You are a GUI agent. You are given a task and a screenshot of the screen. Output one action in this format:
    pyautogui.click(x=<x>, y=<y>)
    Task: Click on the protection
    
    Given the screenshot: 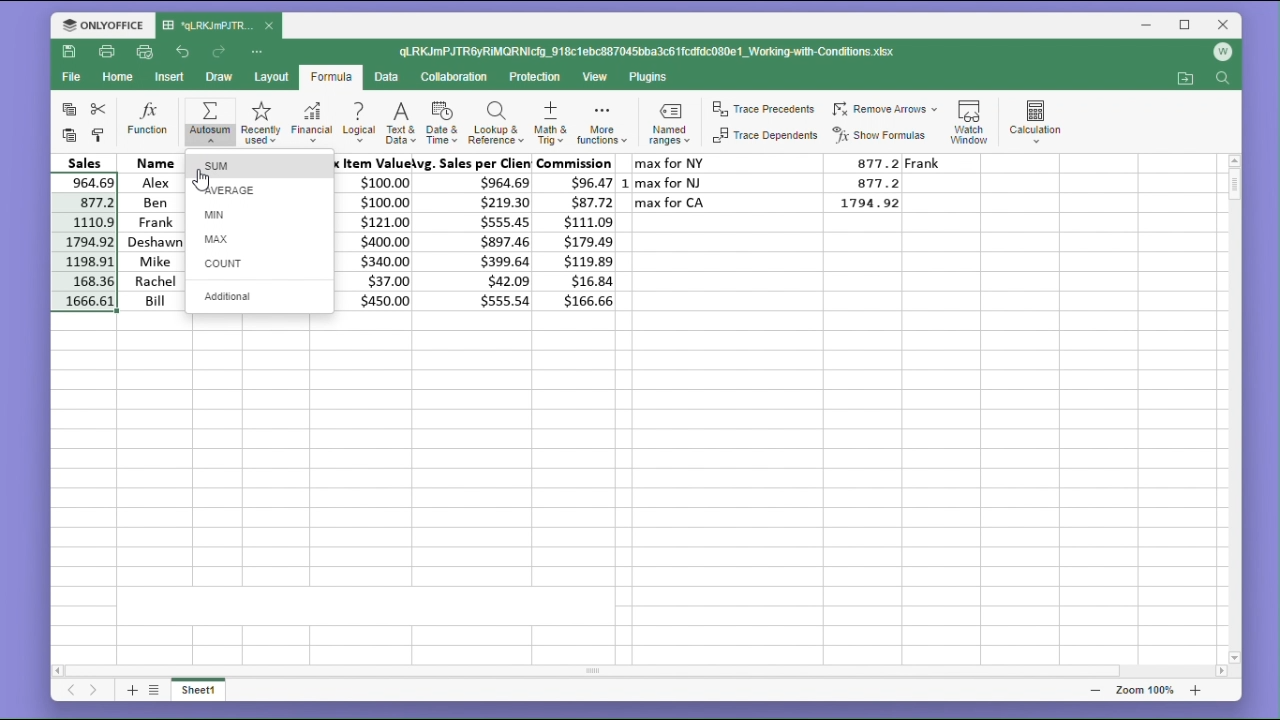 What is the action you would take?
    pyautogui.click(x=537, y=77)
    